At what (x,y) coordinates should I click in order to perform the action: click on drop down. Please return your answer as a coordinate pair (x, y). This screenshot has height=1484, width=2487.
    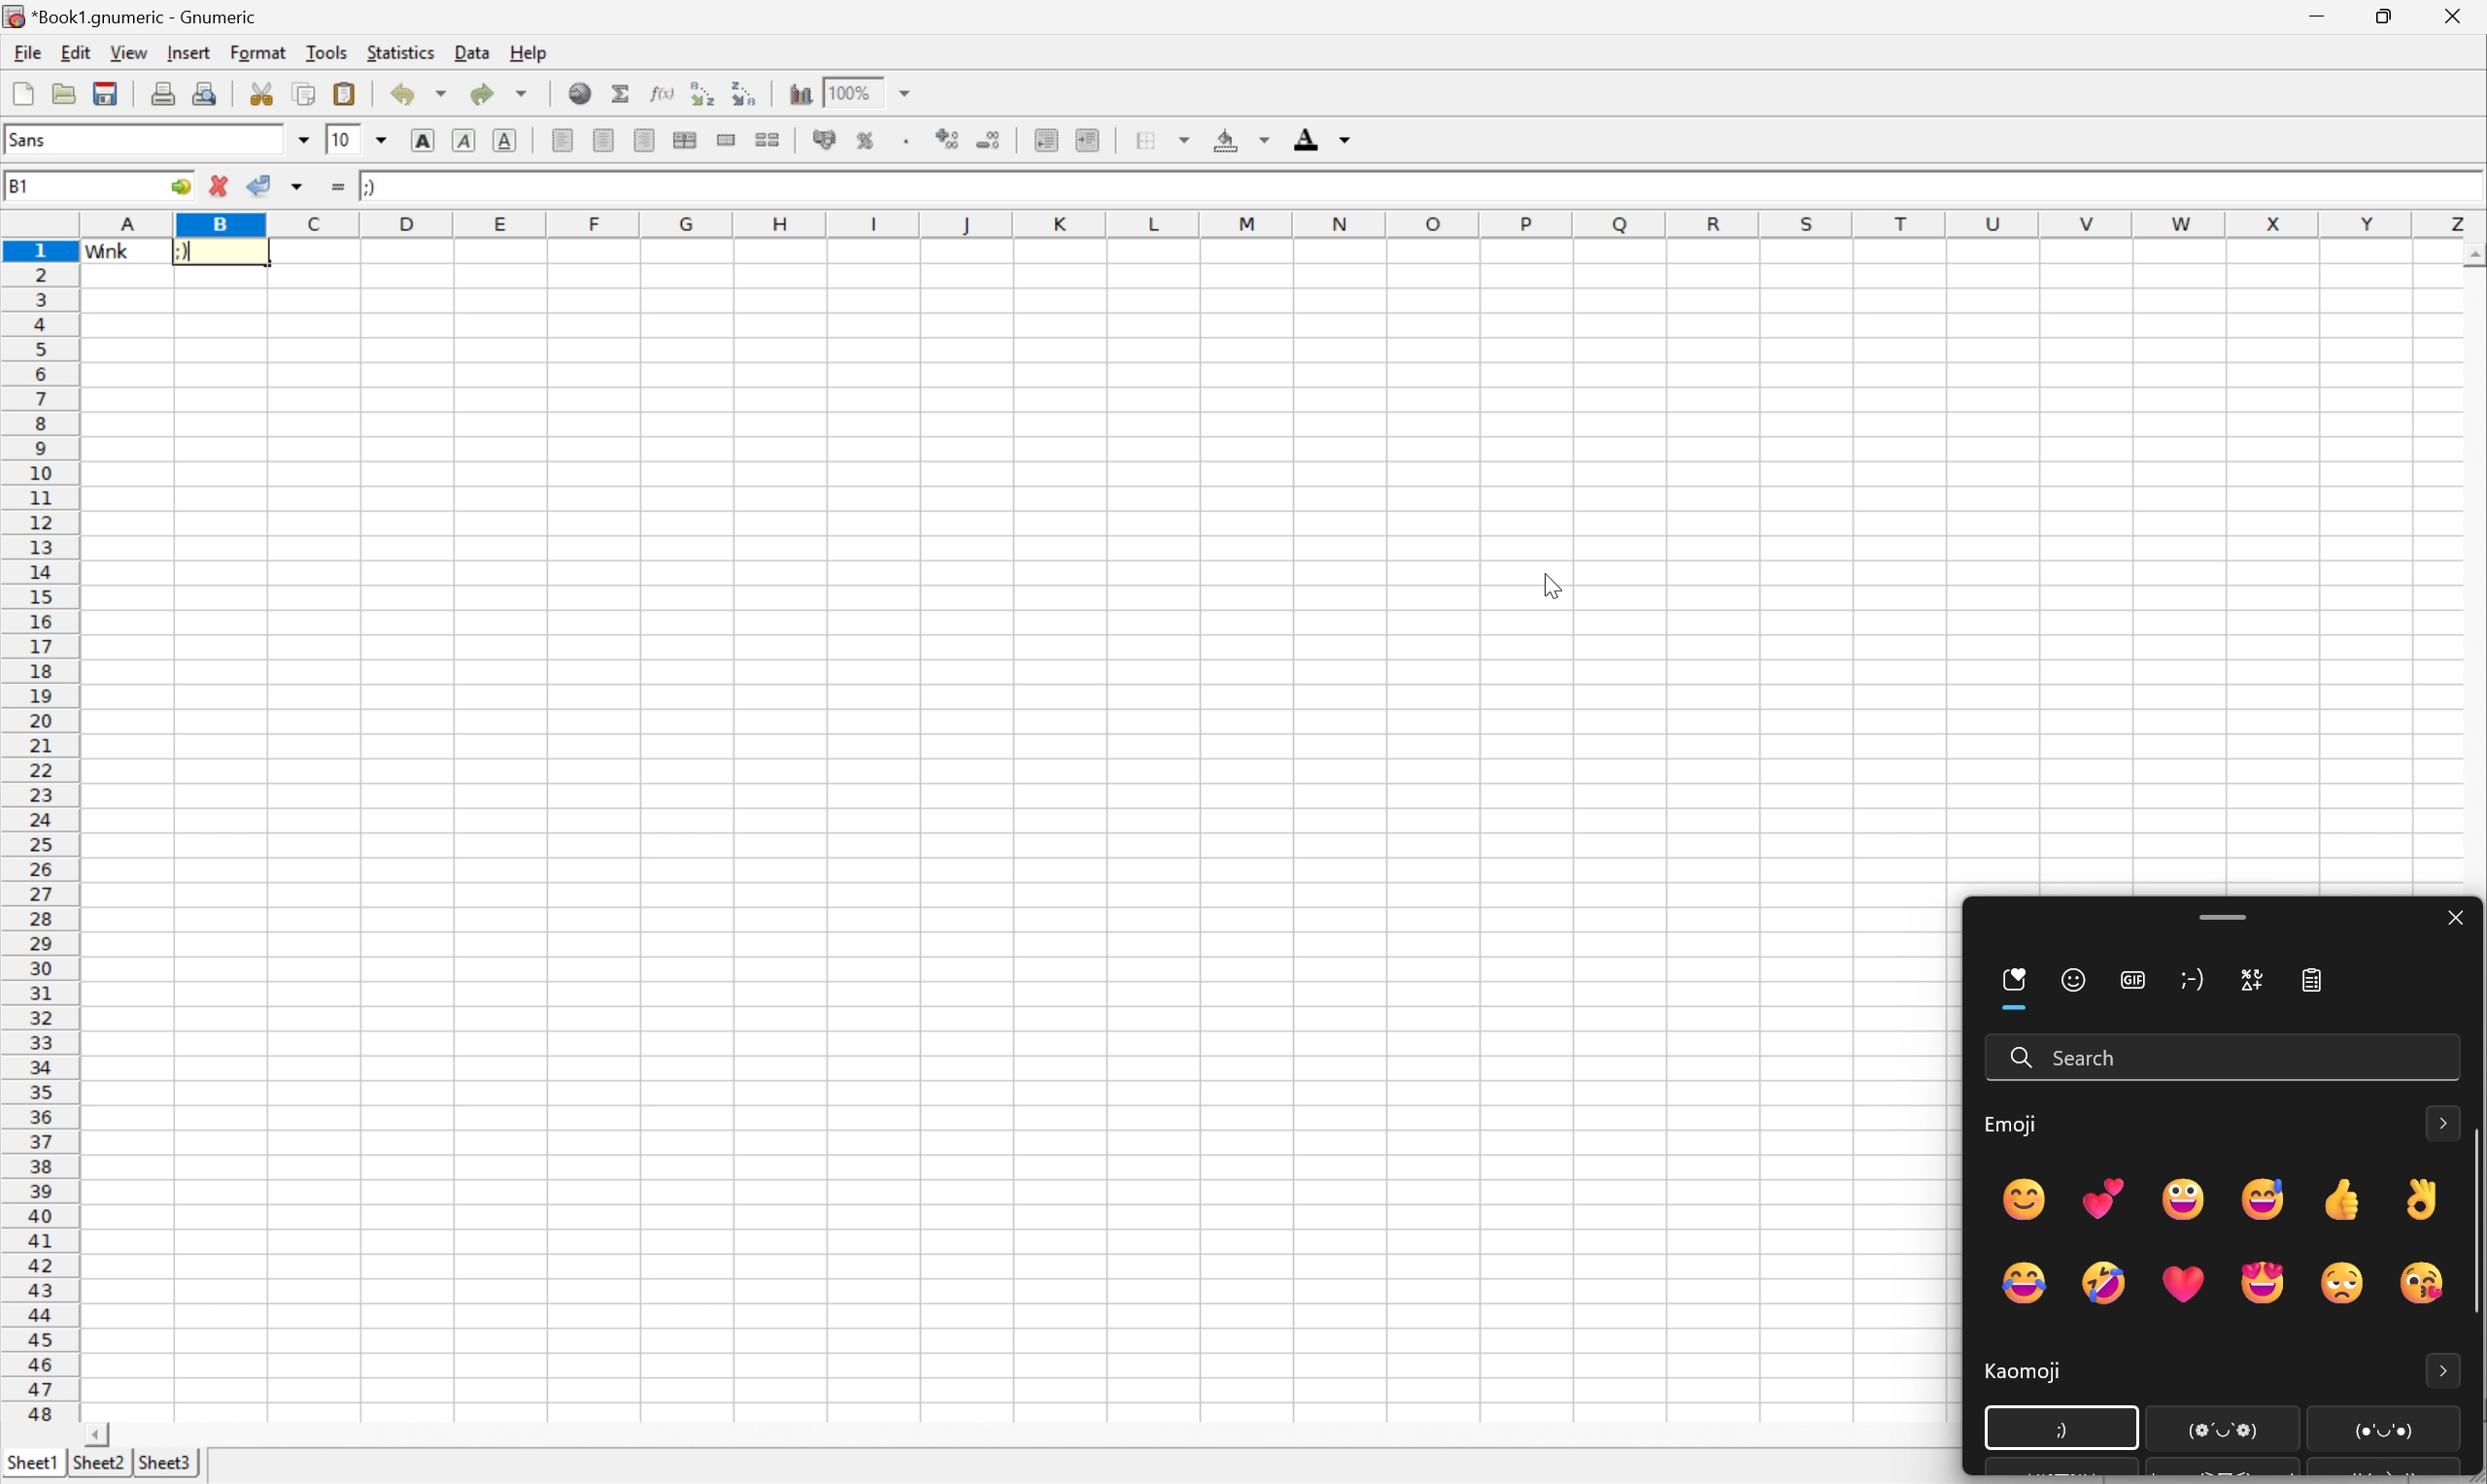
    Looking at the image, I should click on (381, 138).